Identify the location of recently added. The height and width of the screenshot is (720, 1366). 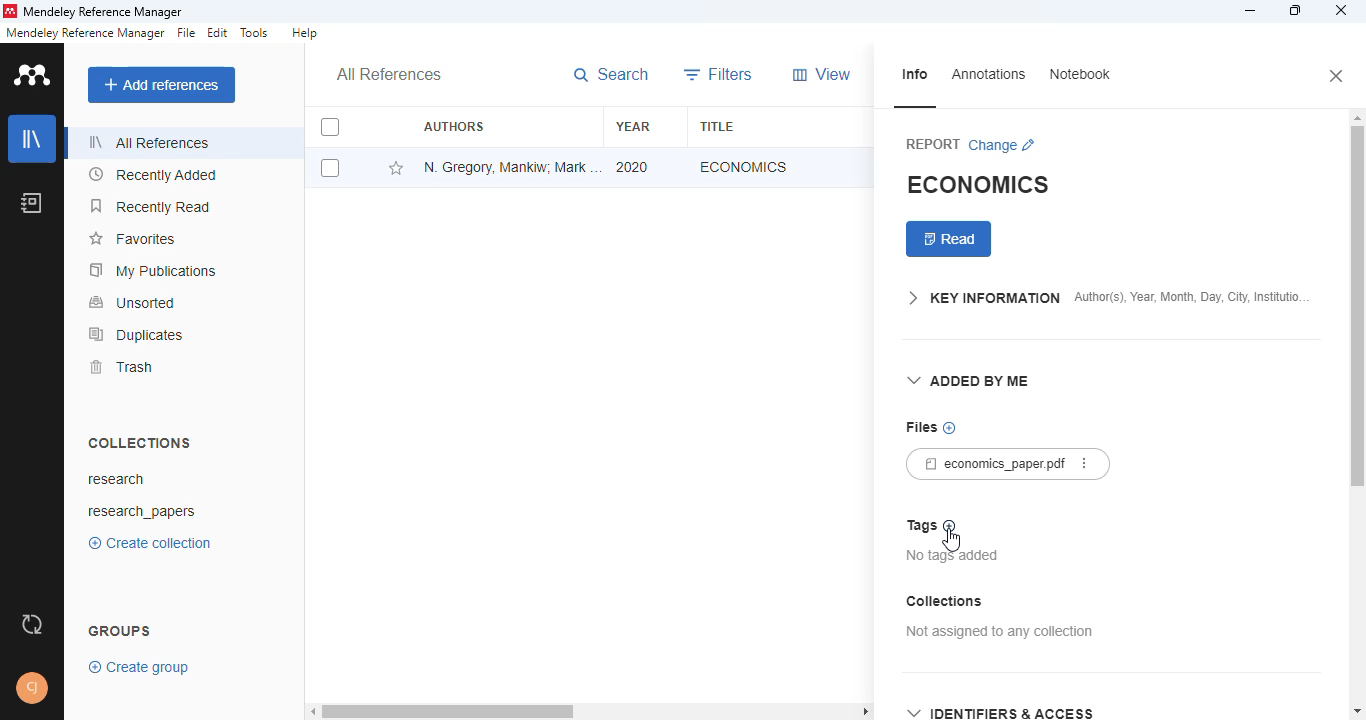
(151, 175).